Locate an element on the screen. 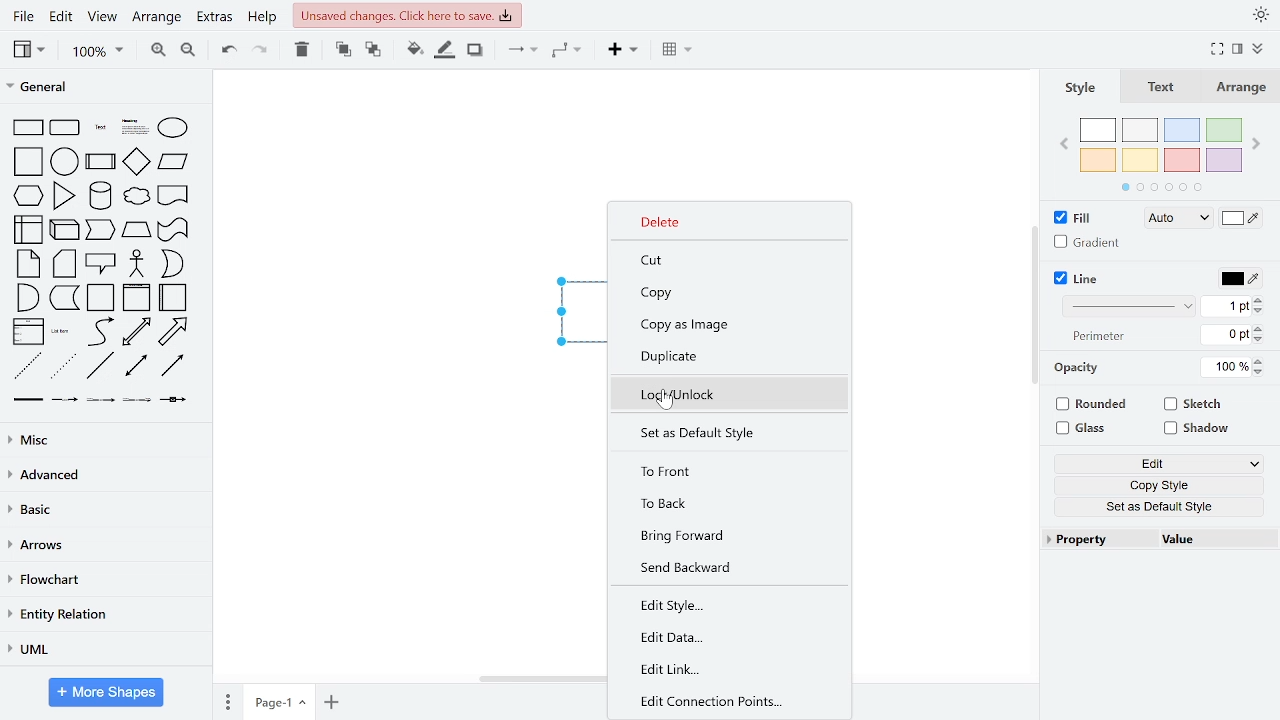 The height and width of the screenshot is (720, 1280). ash is located at coordinates (1139, 130).